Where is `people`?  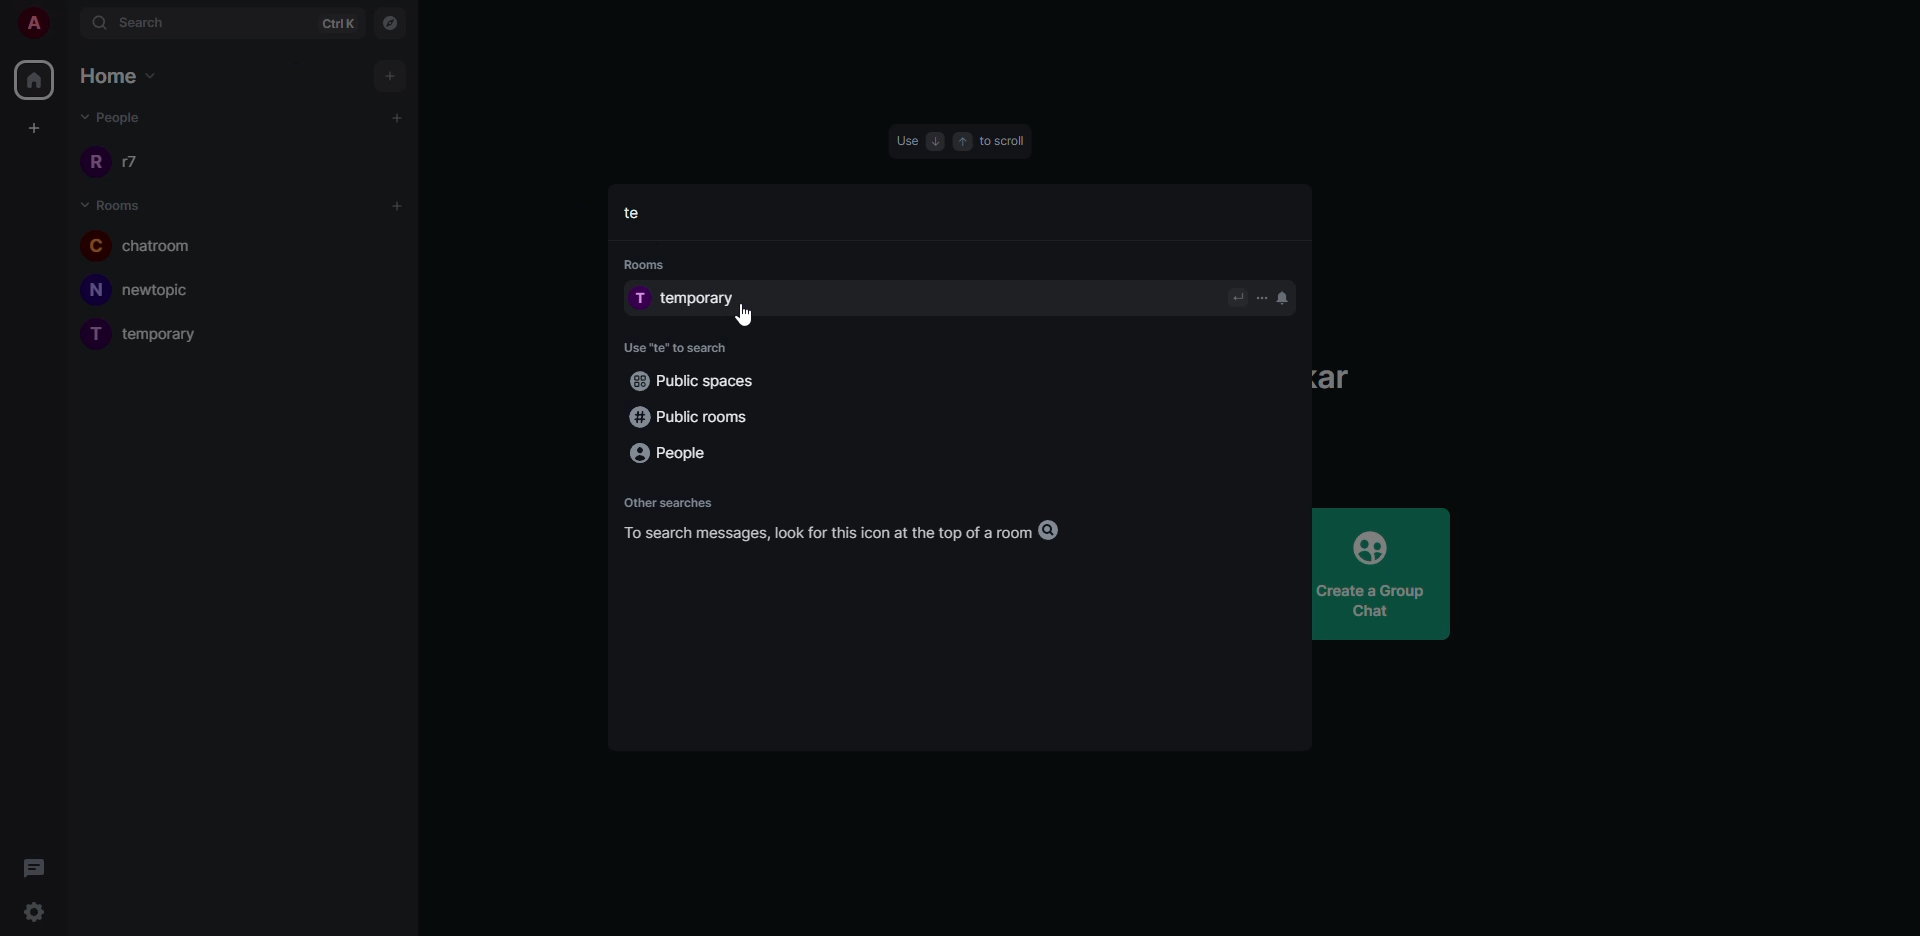
people is located at coordinates (111, 116).